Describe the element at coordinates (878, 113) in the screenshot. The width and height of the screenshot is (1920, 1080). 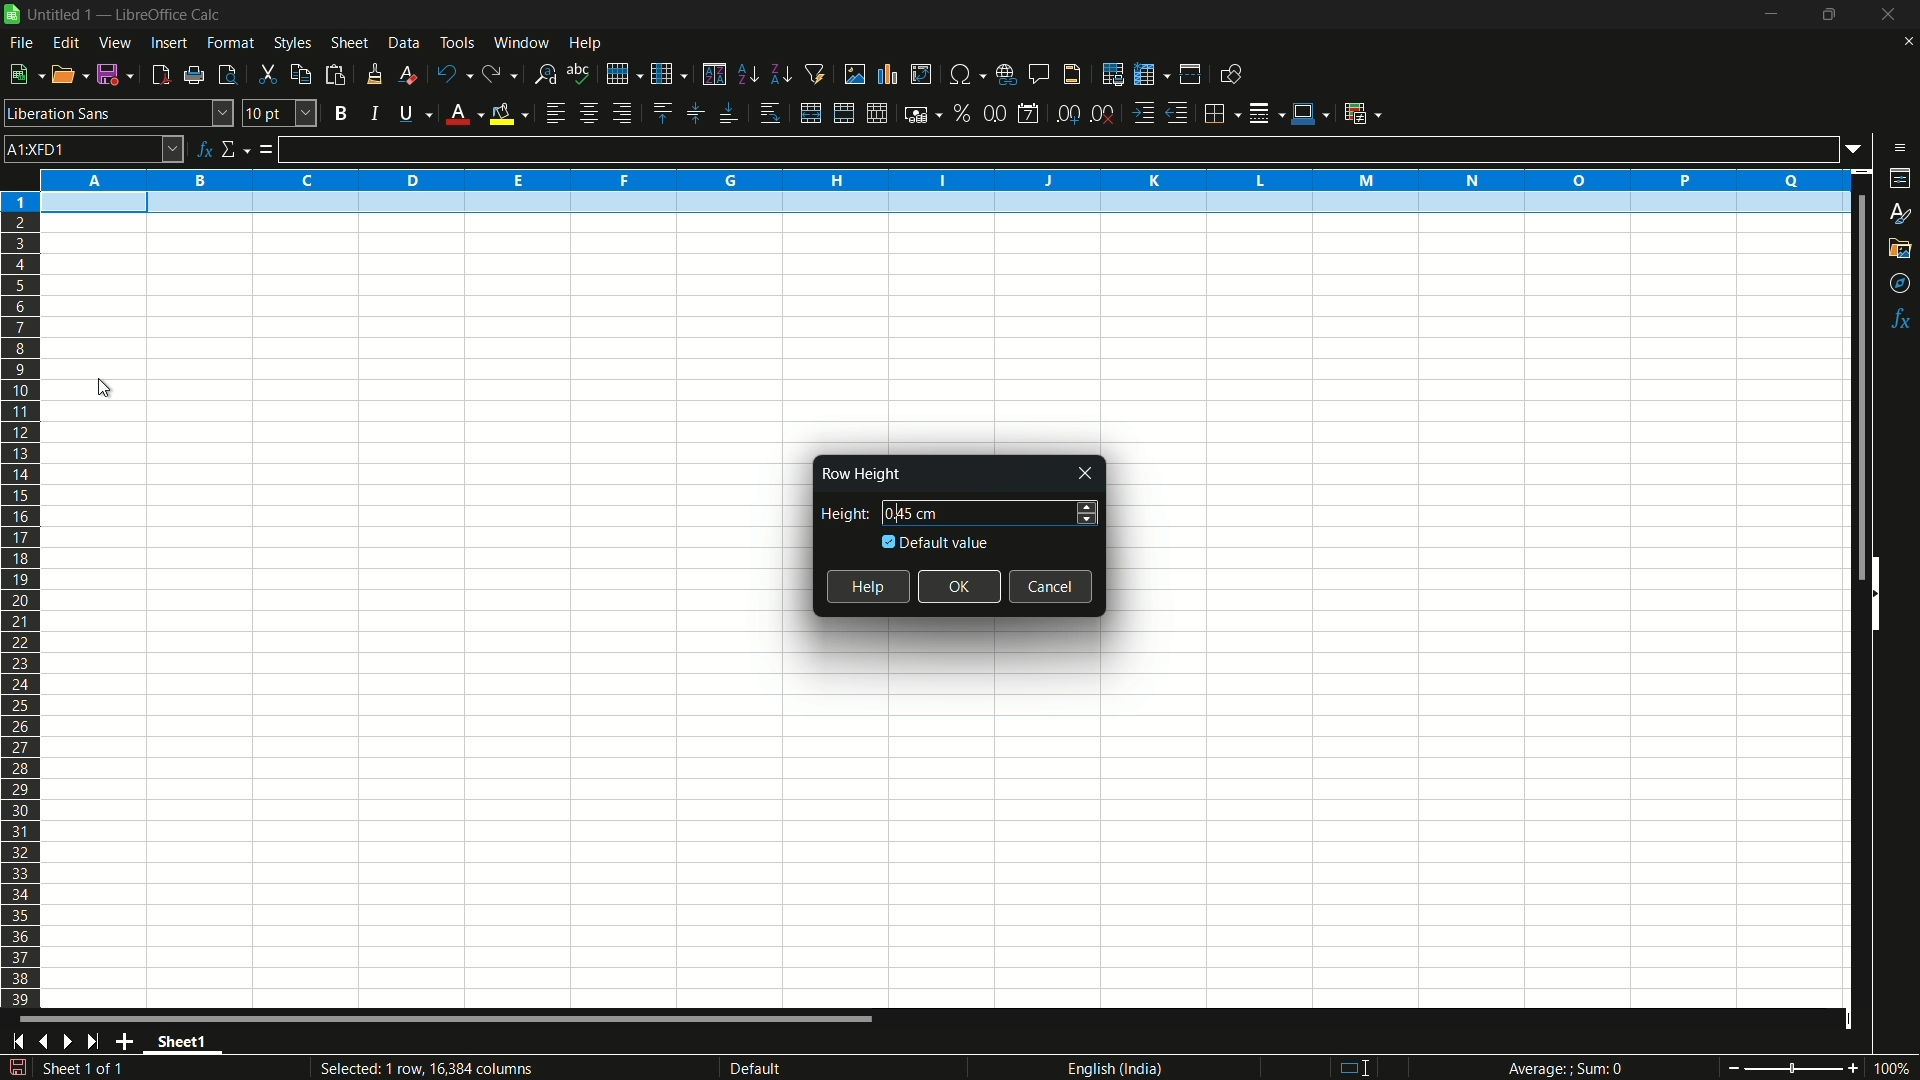
I see `unmerge cells` at that location.